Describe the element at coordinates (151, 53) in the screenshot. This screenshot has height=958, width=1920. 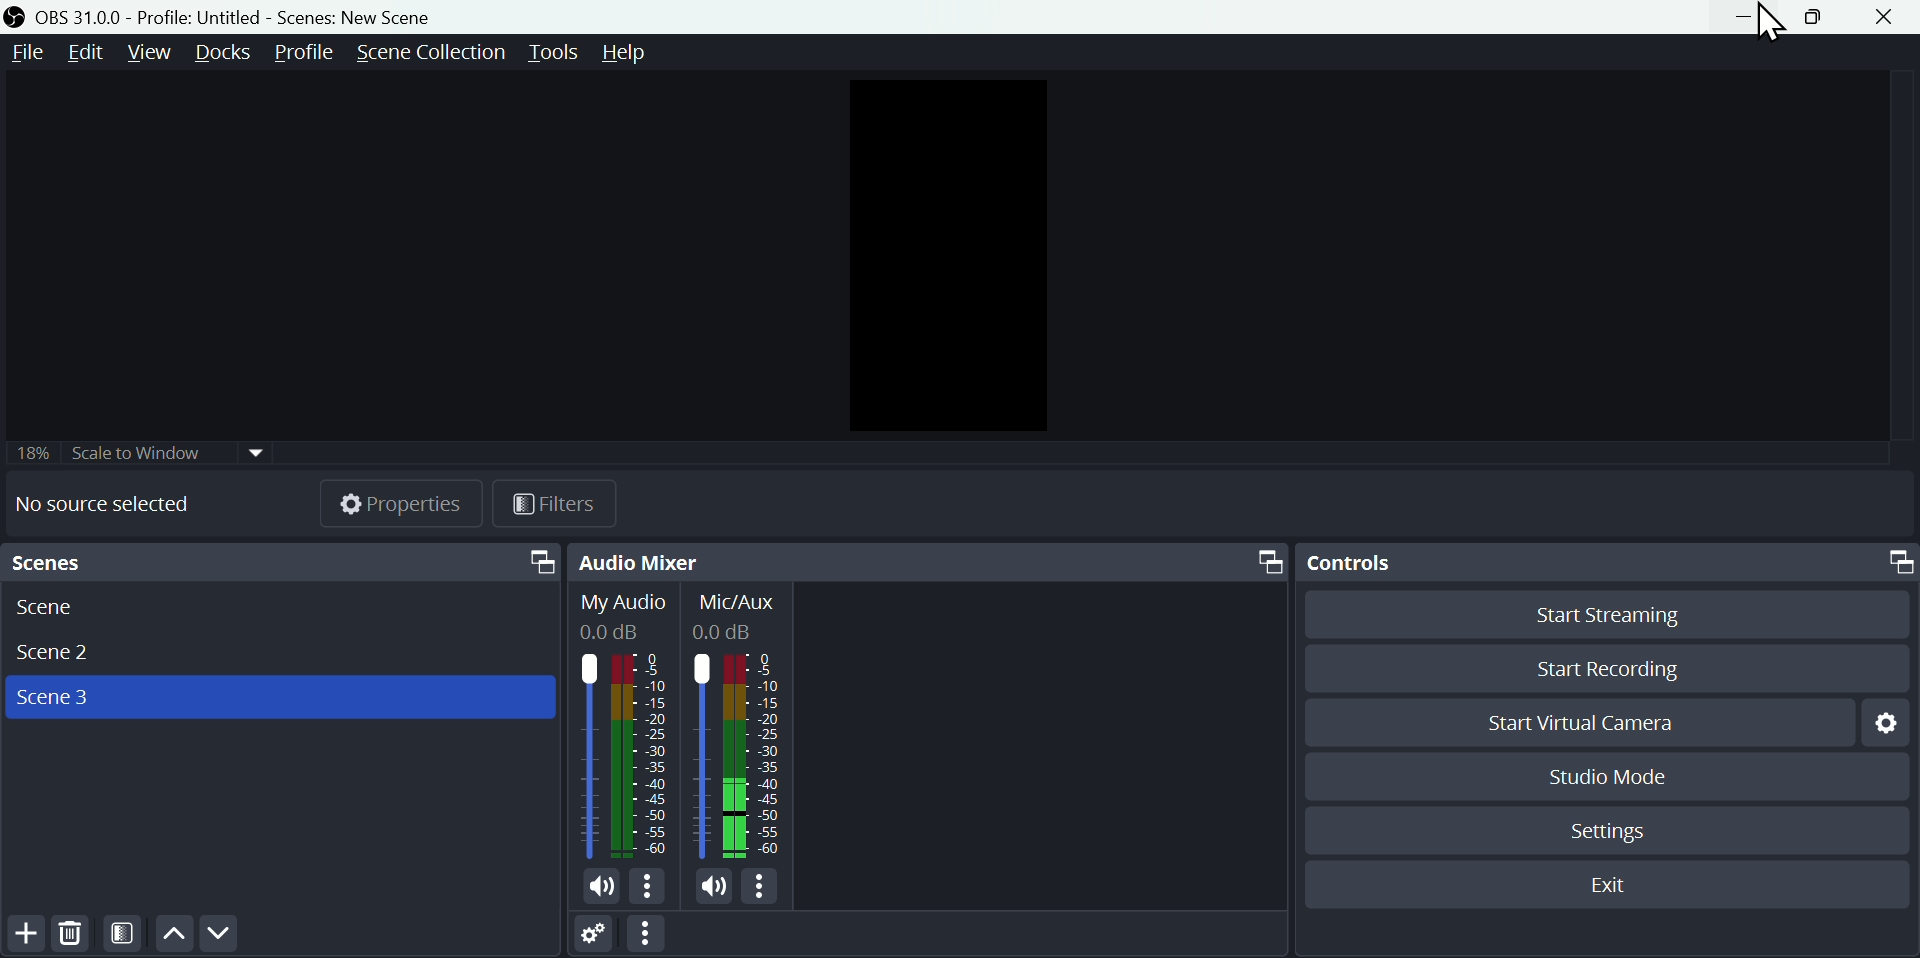
I see `View` at that location.